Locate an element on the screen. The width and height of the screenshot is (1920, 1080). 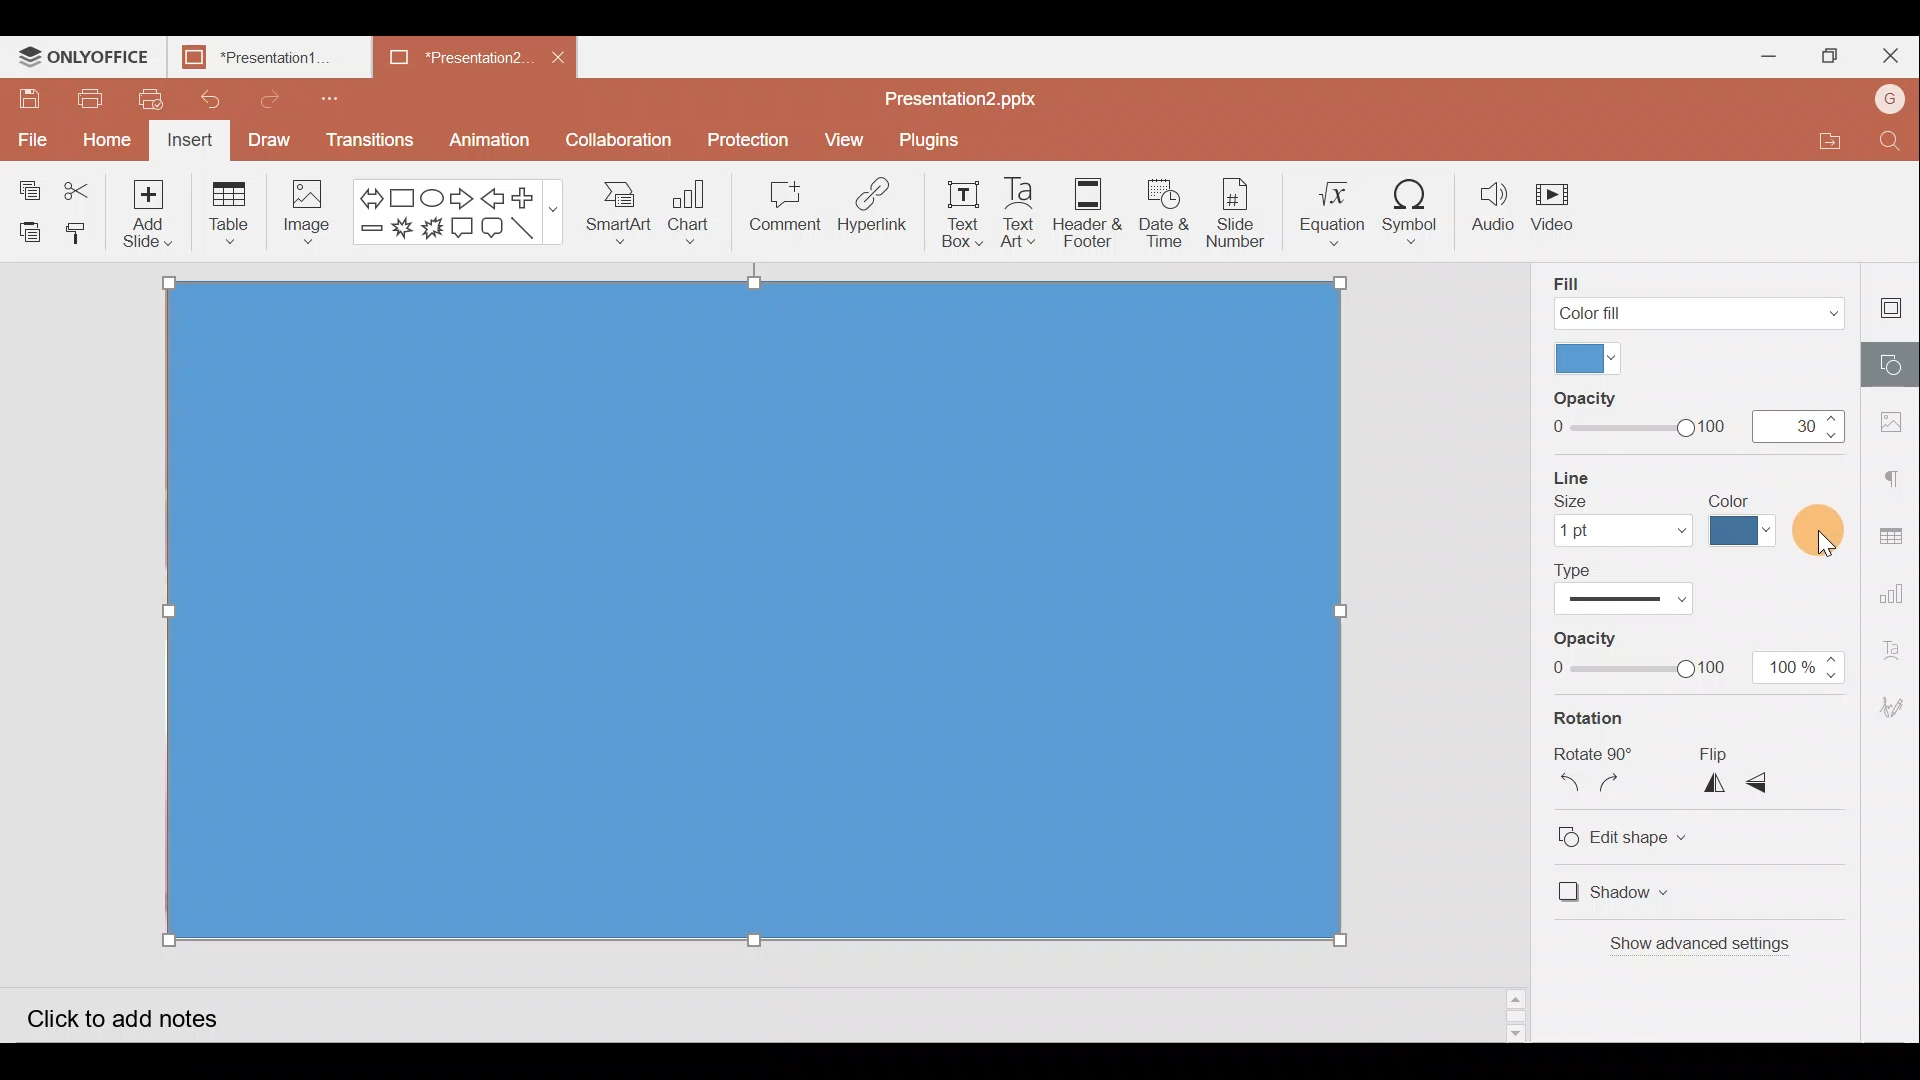
Paragraph settings is located at coordinates (1900, 471).